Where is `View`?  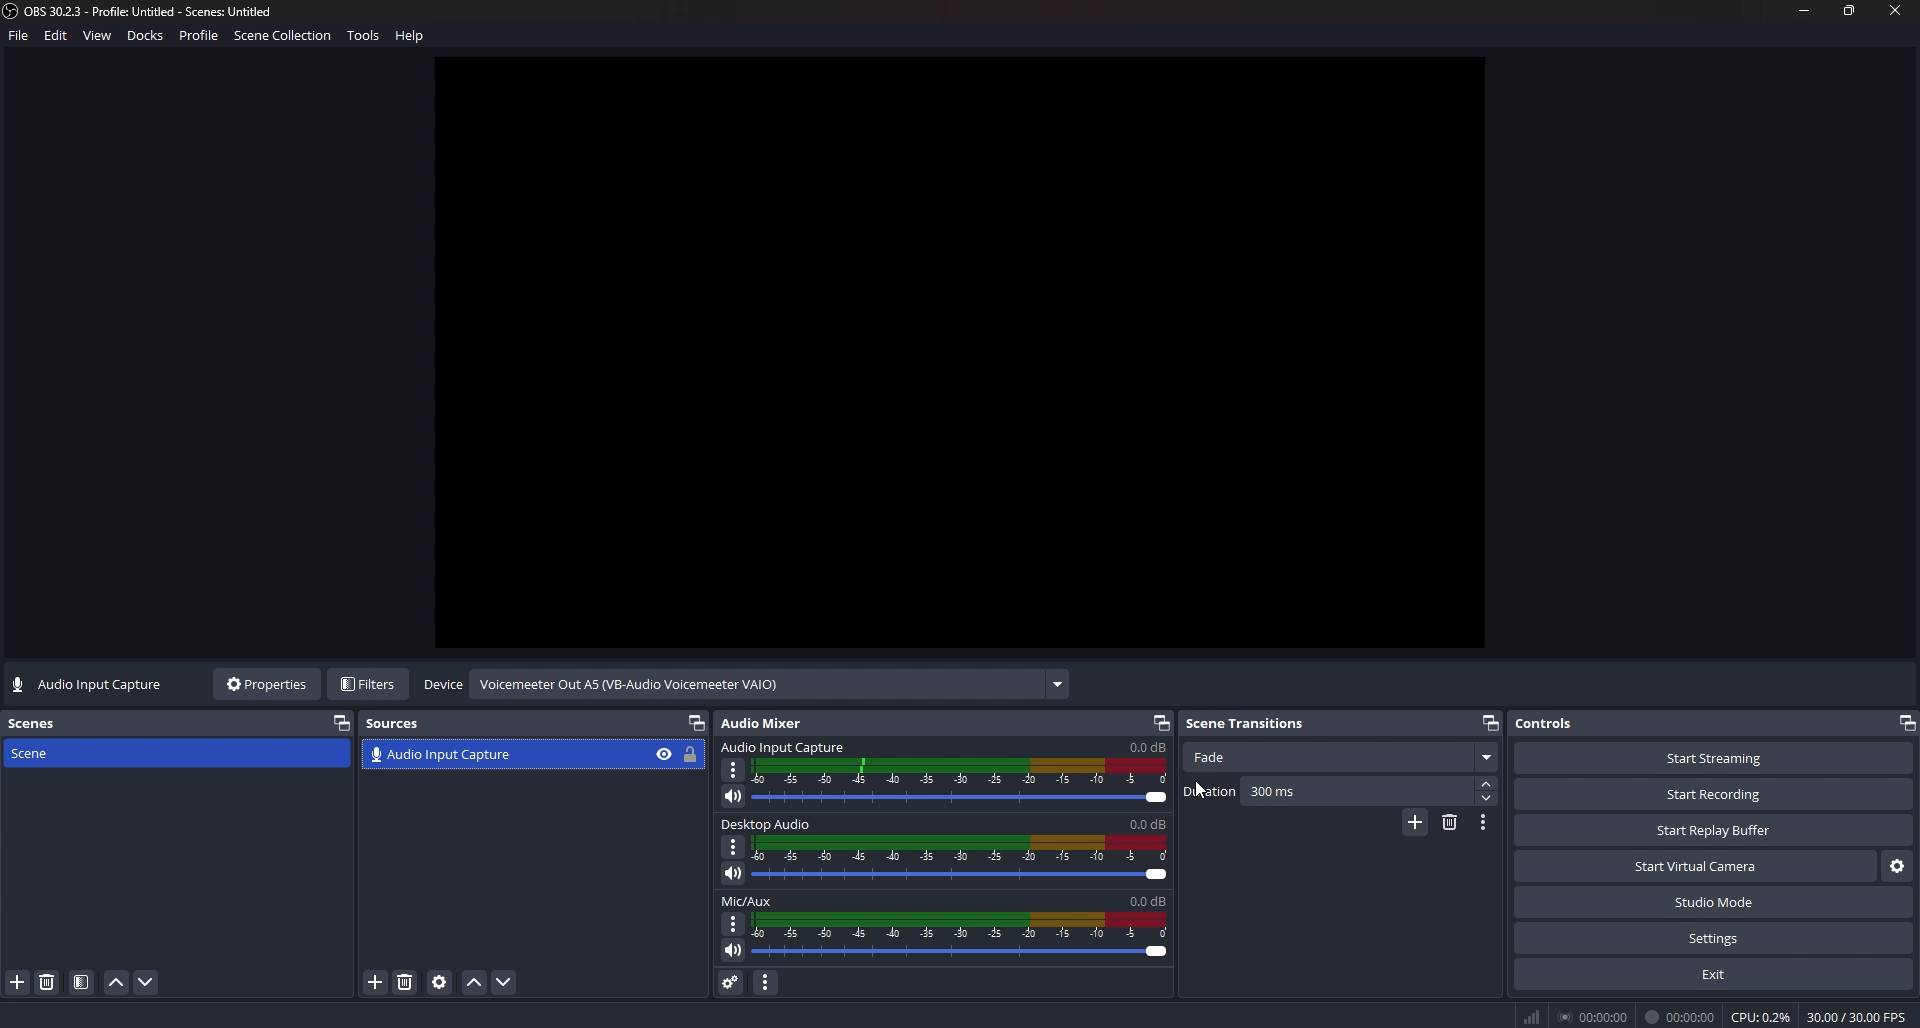 View is located at coordinates (99, 36).